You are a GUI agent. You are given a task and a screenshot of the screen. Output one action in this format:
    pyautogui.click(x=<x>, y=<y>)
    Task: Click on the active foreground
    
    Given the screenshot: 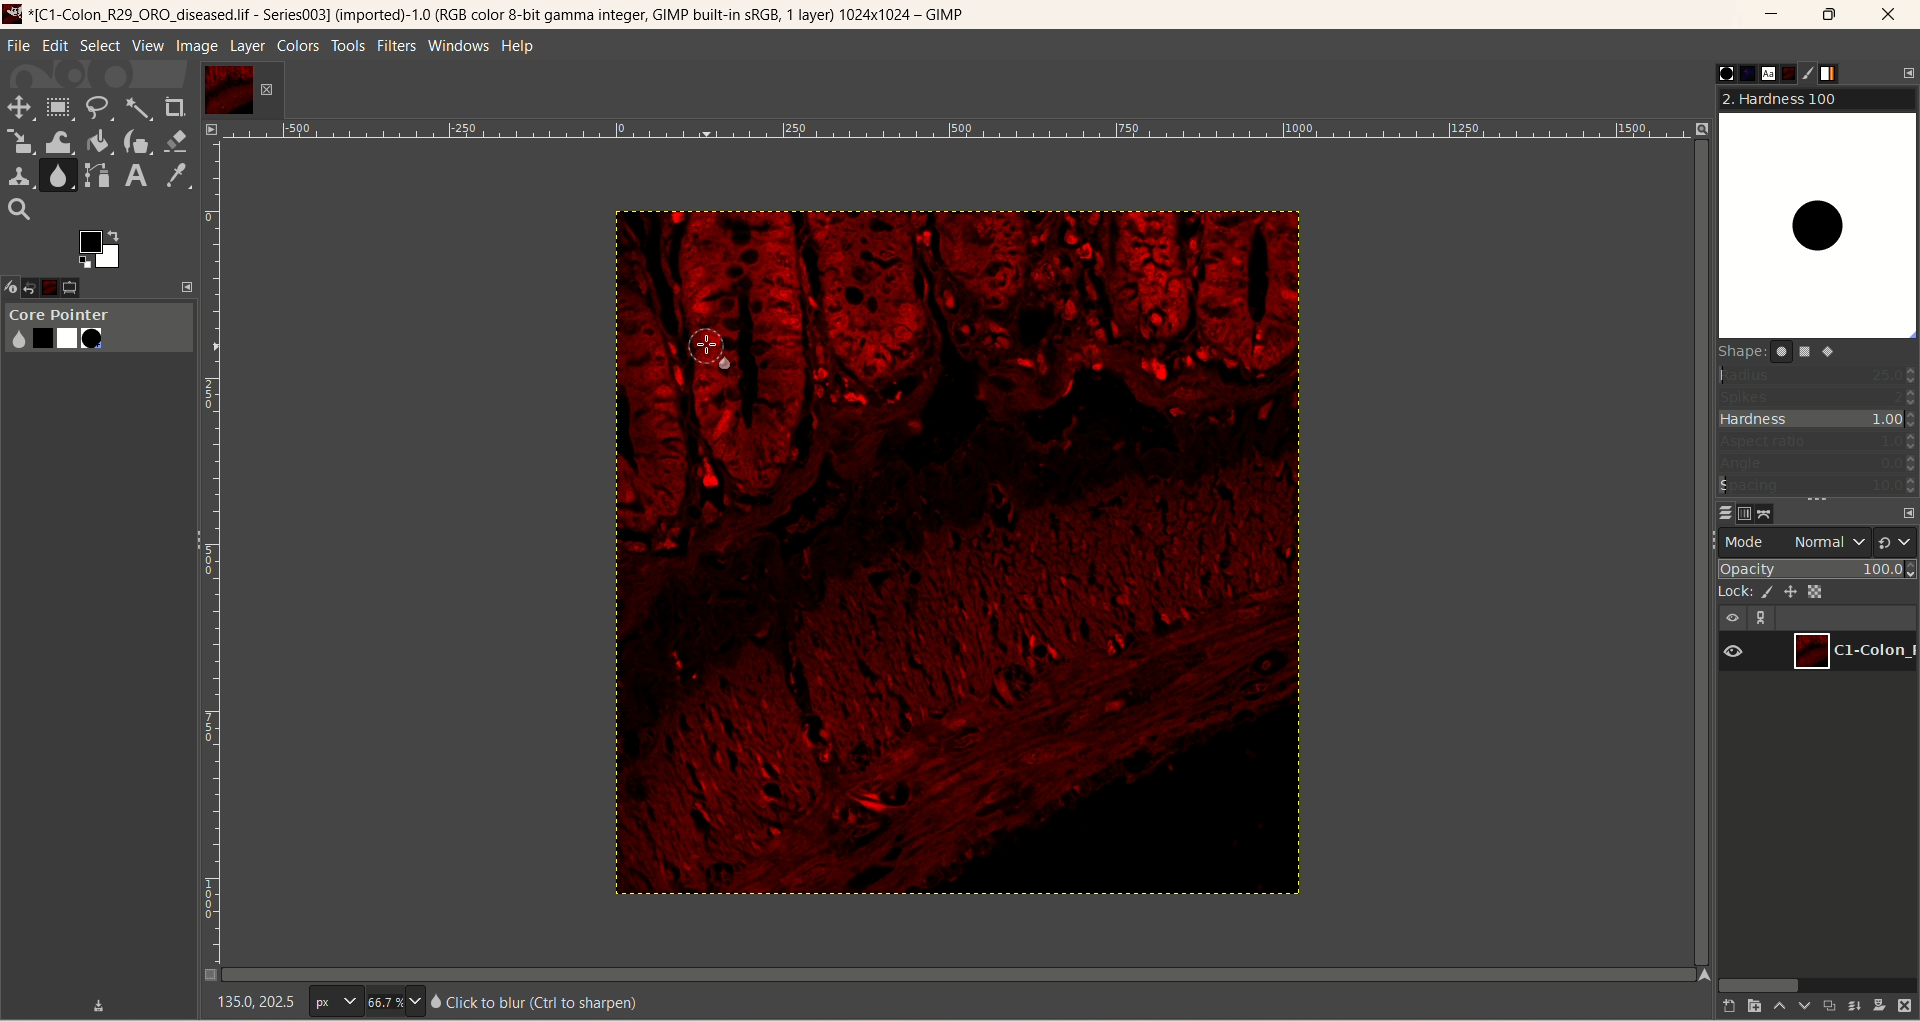 What is the action you would take?
    pyautogui.click(x=102, y=248)
    